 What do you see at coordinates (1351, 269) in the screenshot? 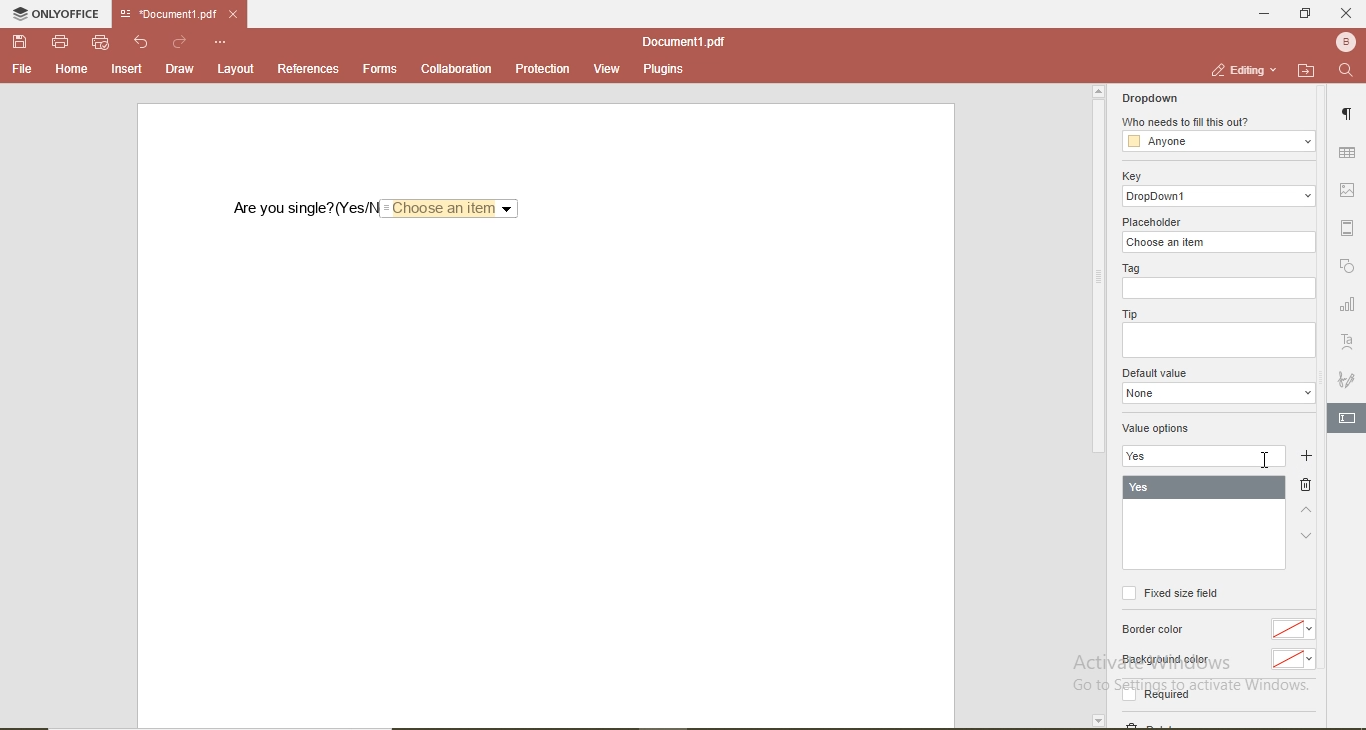
I see `shape` at bounding box center [1351, 269].